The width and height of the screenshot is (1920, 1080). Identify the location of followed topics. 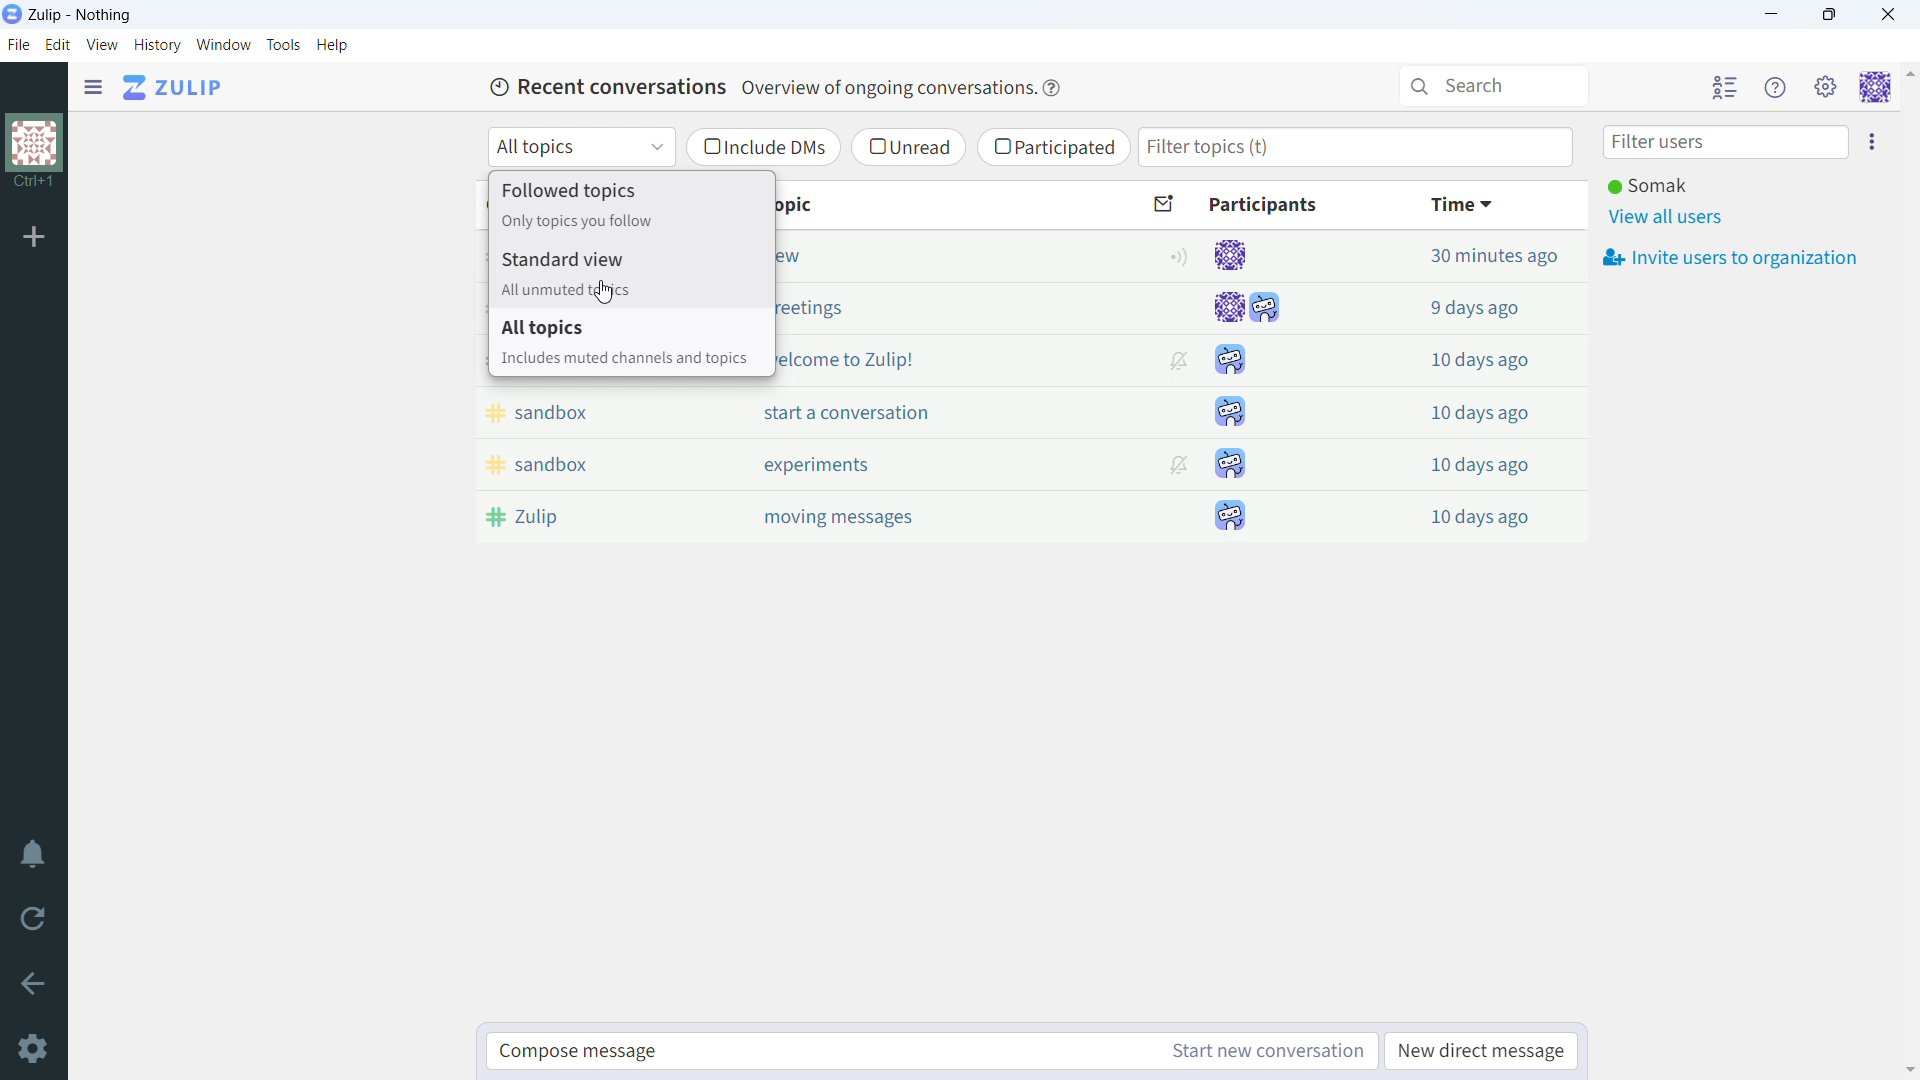
(631, 203).